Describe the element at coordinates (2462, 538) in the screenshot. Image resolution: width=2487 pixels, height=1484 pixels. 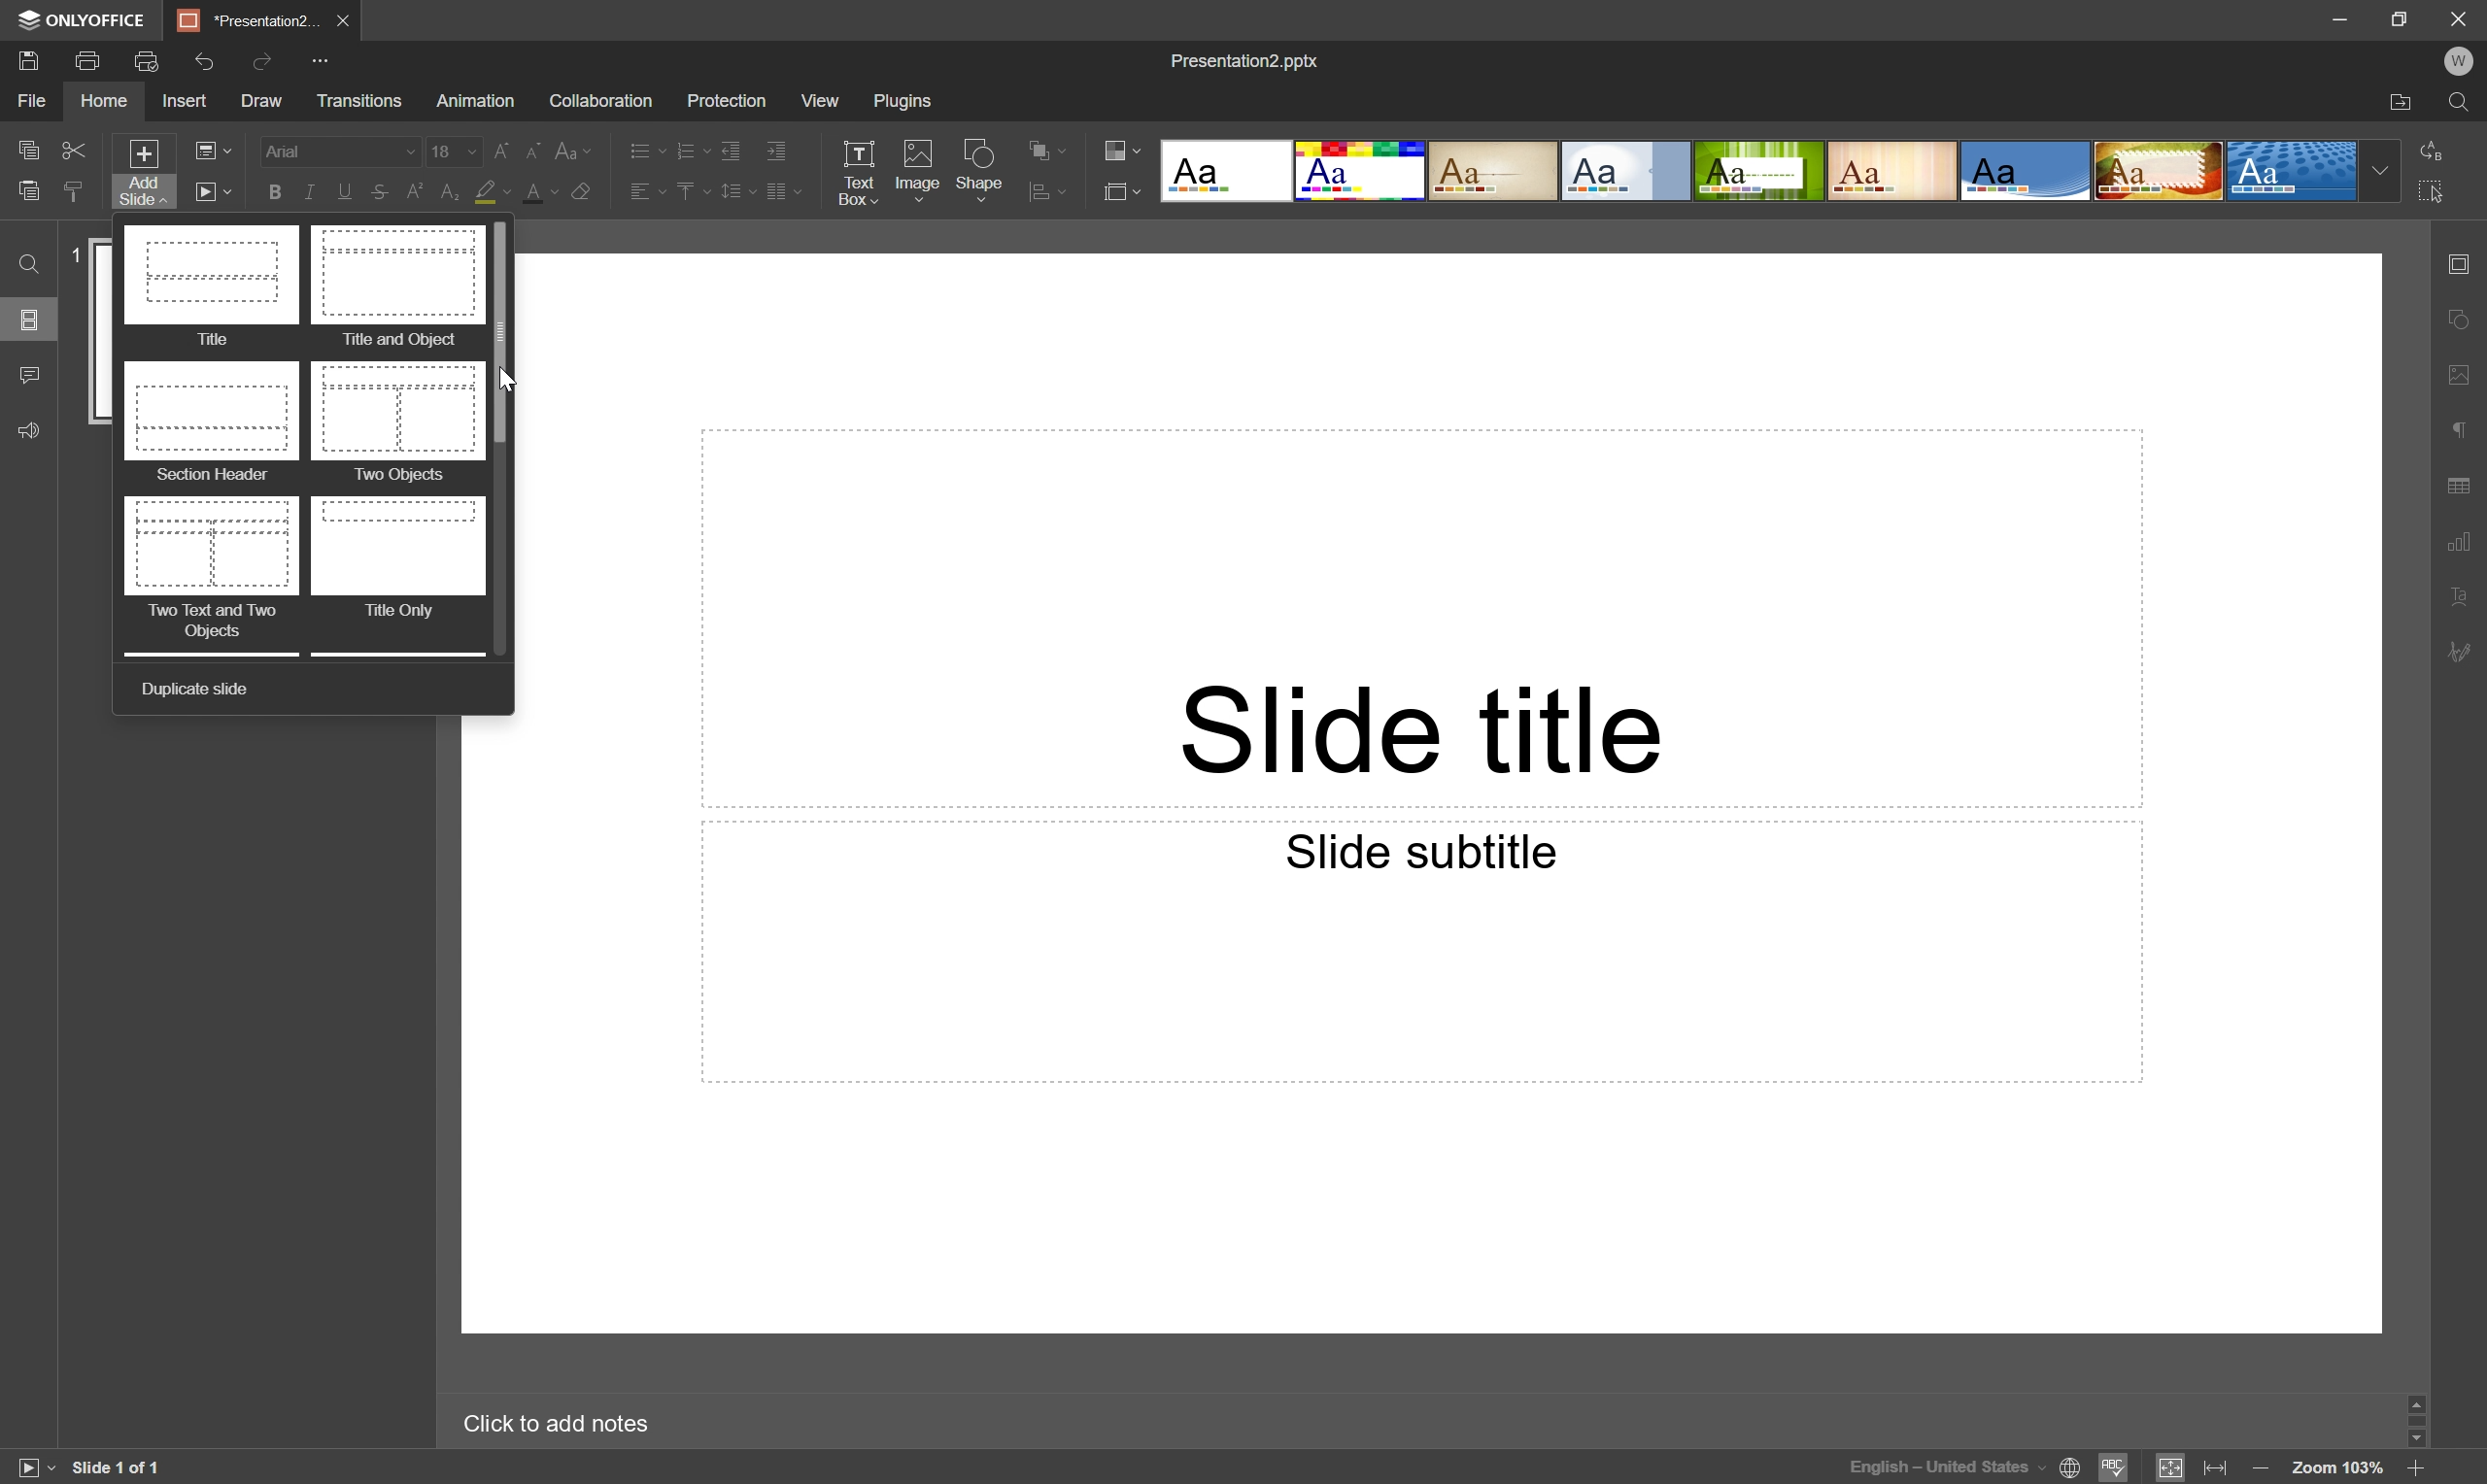
I see `Chart settings` at that location.